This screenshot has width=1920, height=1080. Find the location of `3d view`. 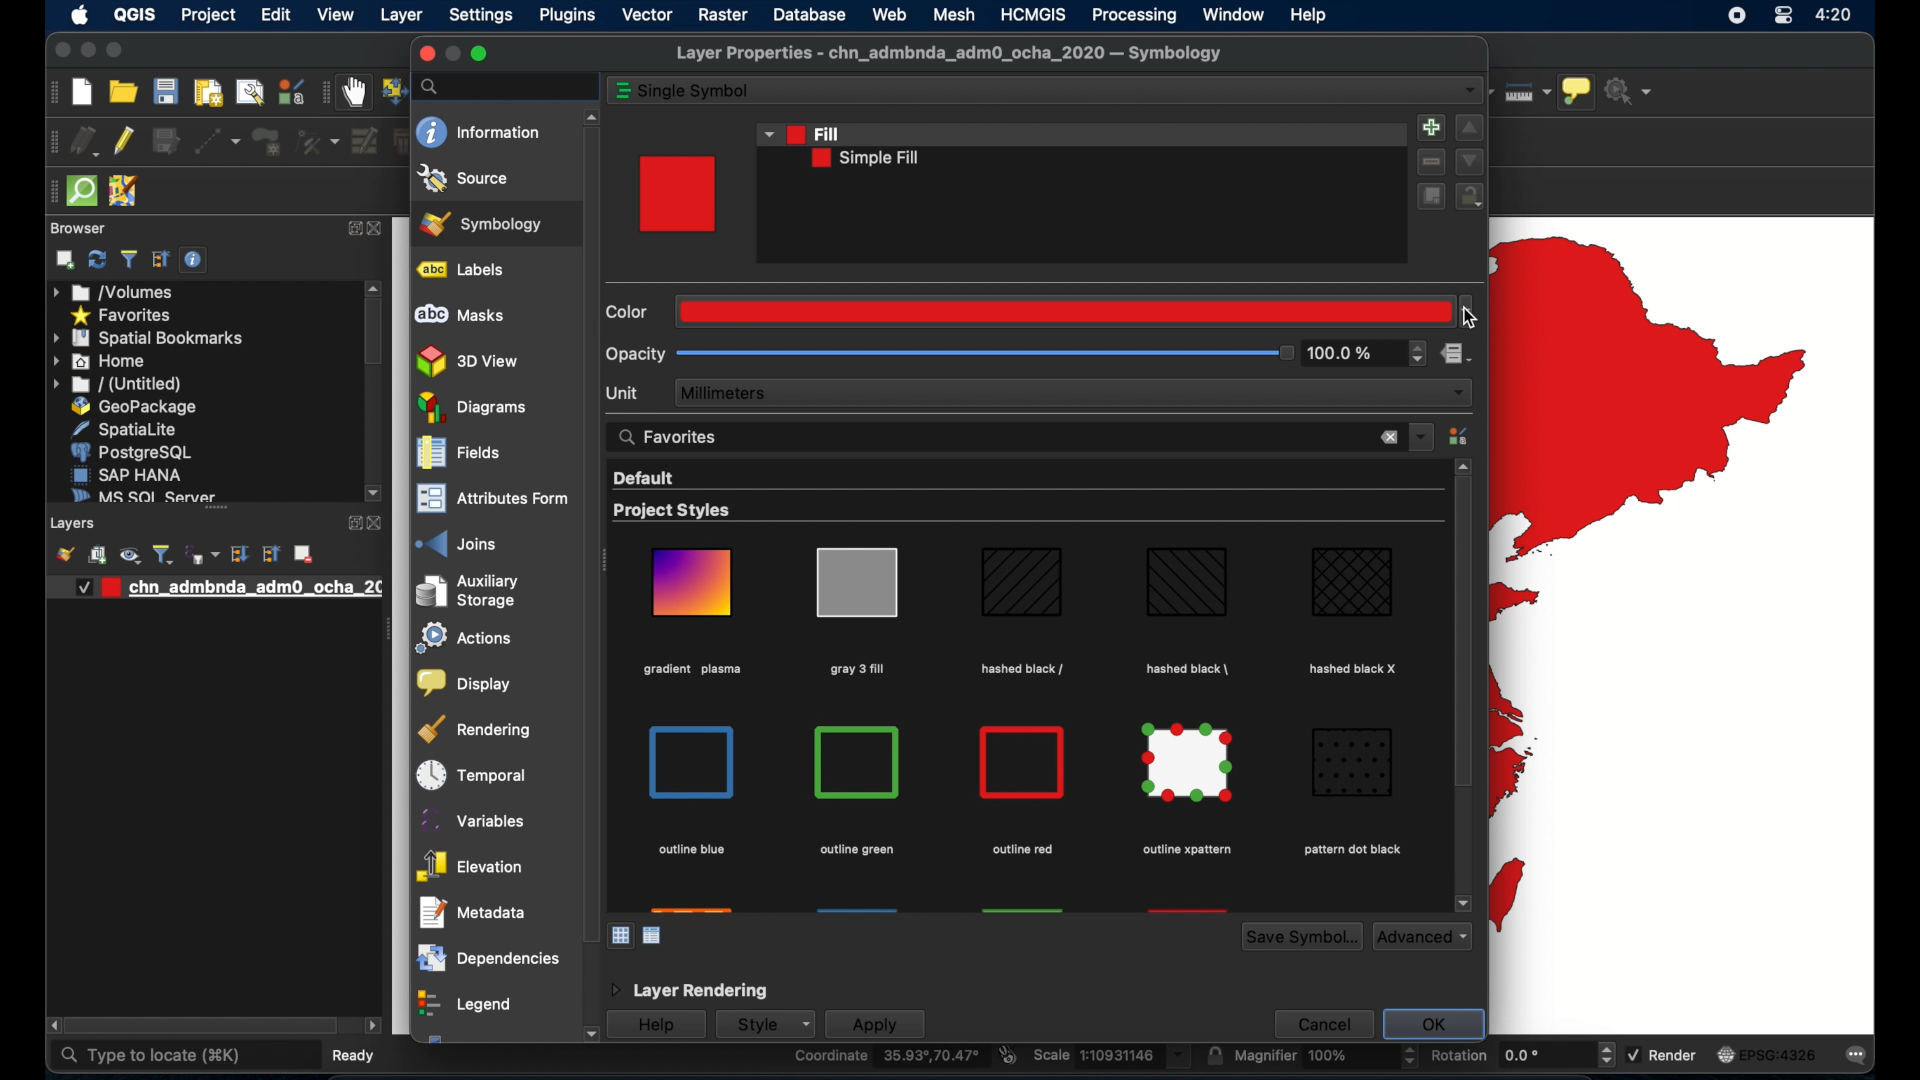

3d view is located at coordinates (469, 361).